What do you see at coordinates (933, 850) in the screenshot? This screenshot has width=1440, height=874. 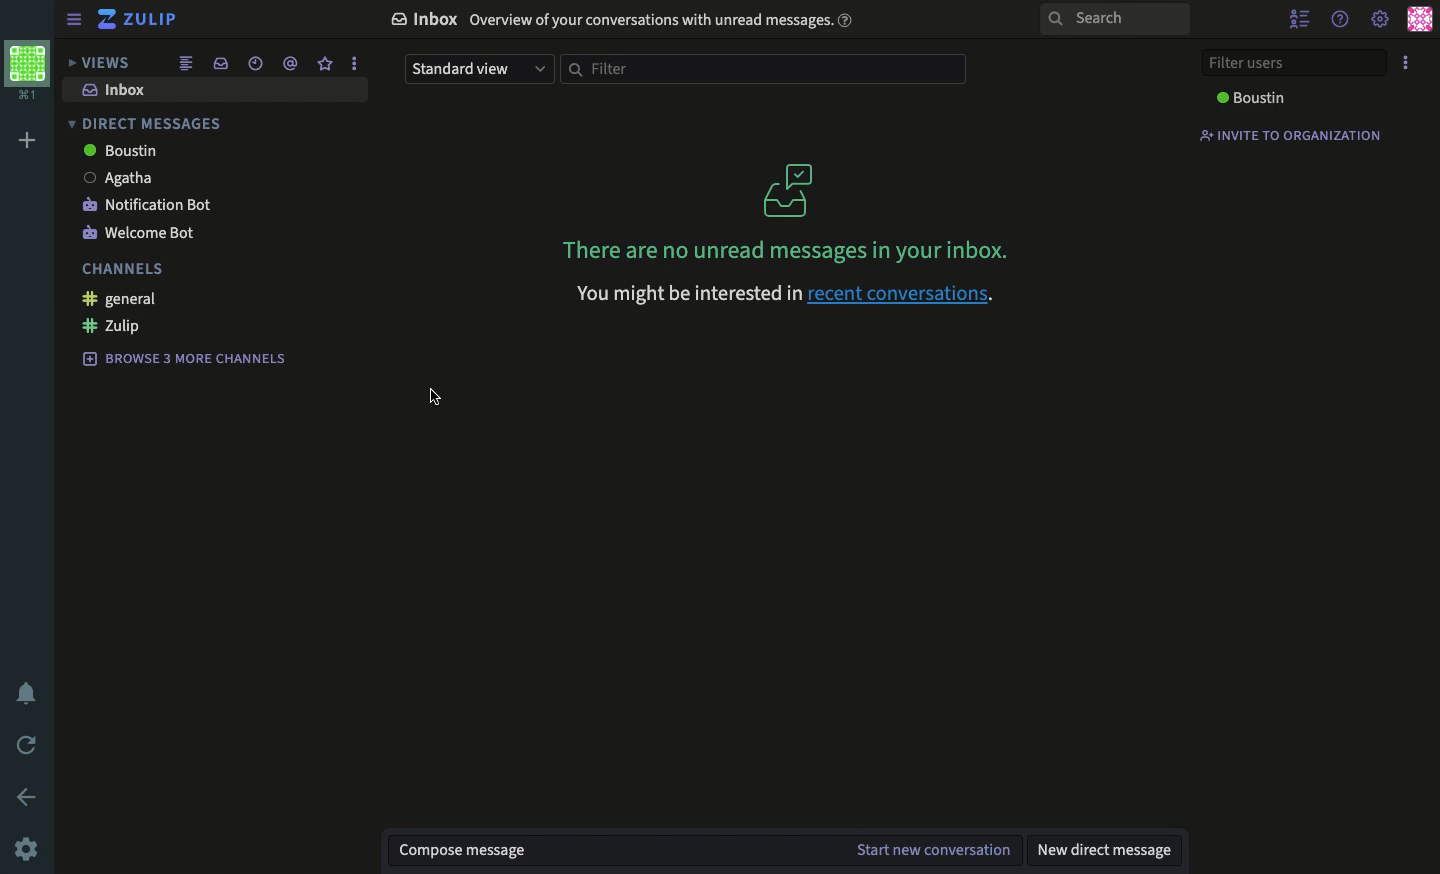 I see `start new conversation` at bounding box center [933, 850].